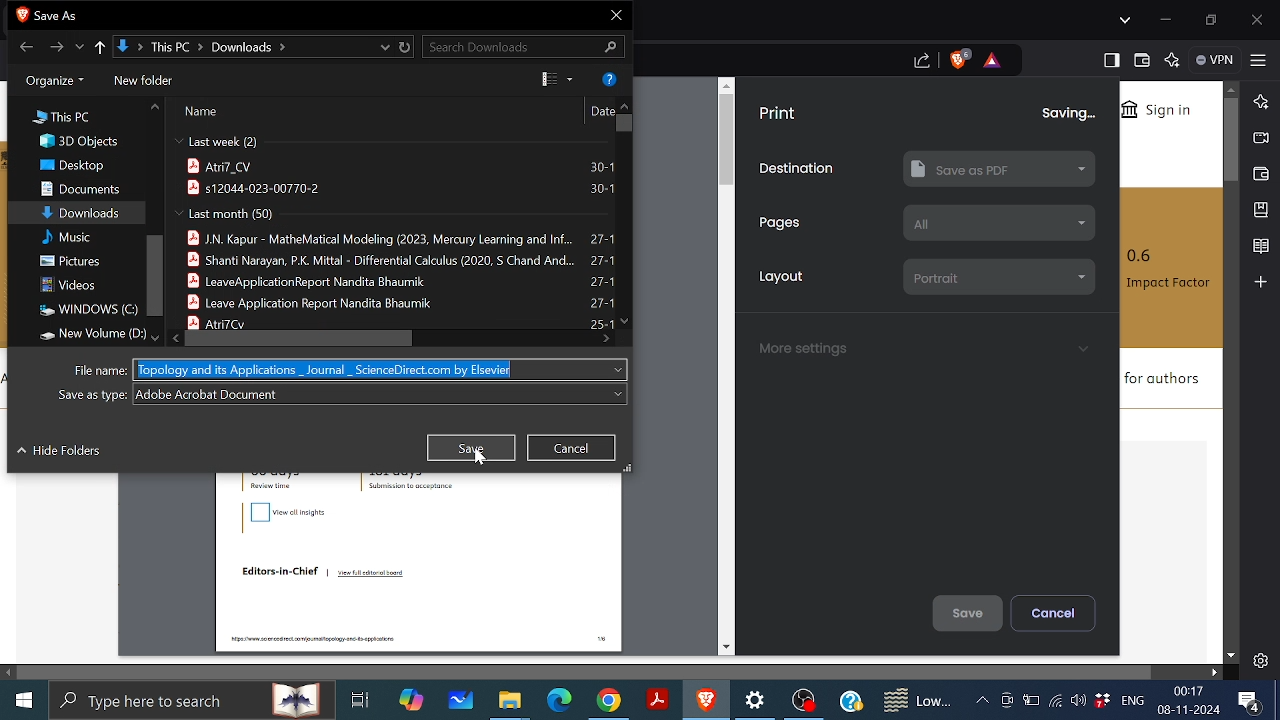  Describe the element at coordinates (358, 700) in the screenshot. I see `Task View` at that location.